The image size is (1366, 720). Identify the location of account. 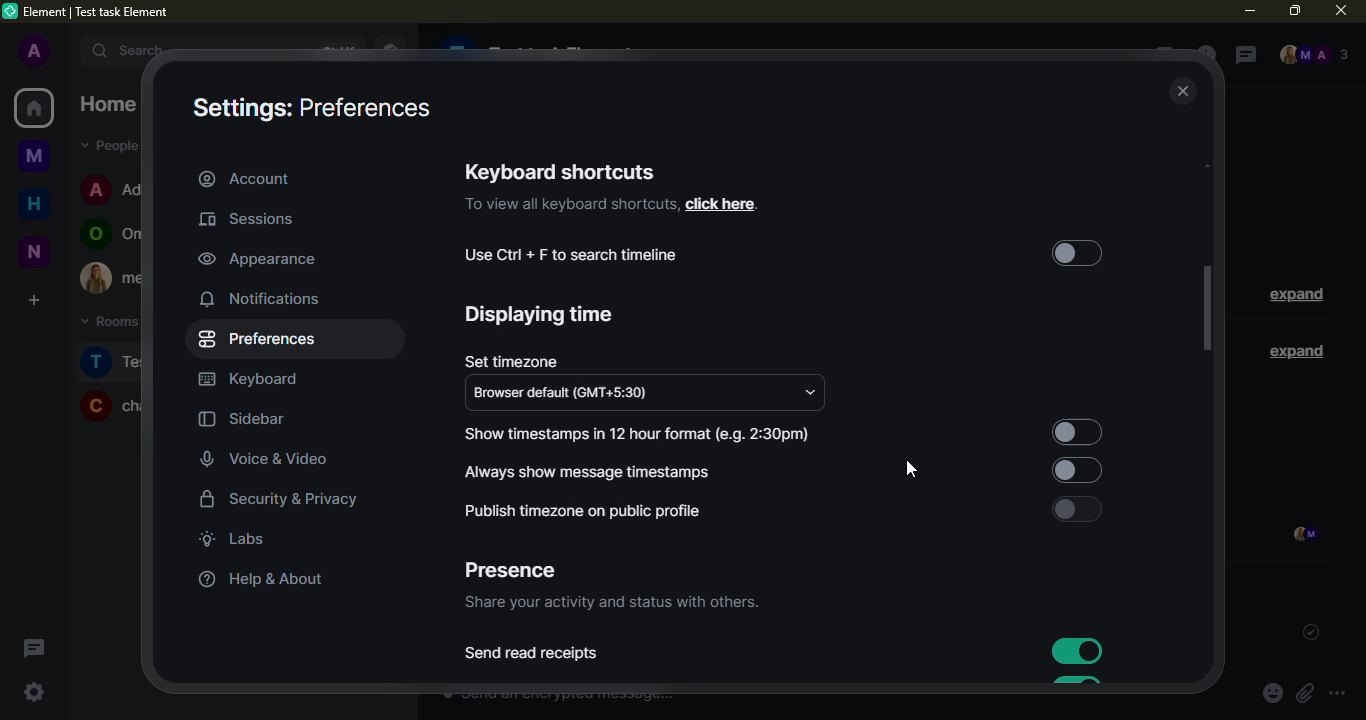
(245, 178).